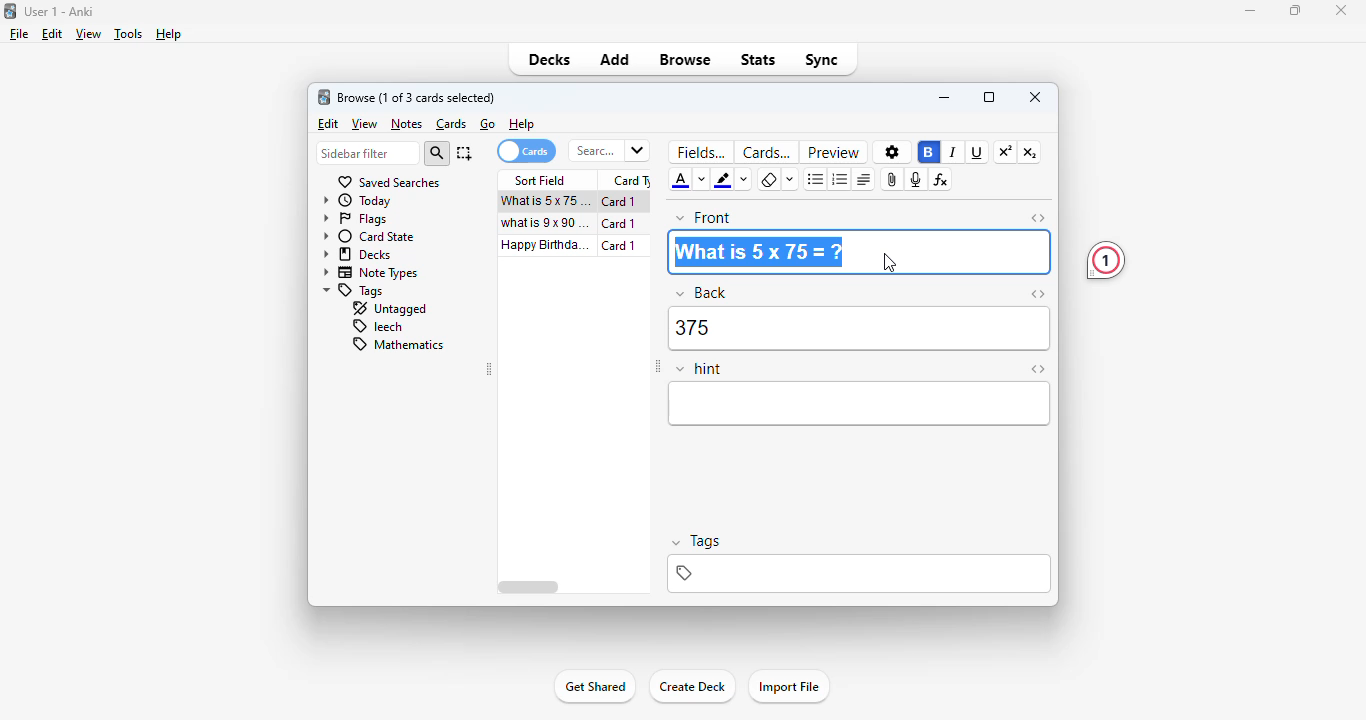  What do you see at coordinates (546, 201) in the screenshot?
I see `what is 5x75=?` at bounding box center [546, 201].